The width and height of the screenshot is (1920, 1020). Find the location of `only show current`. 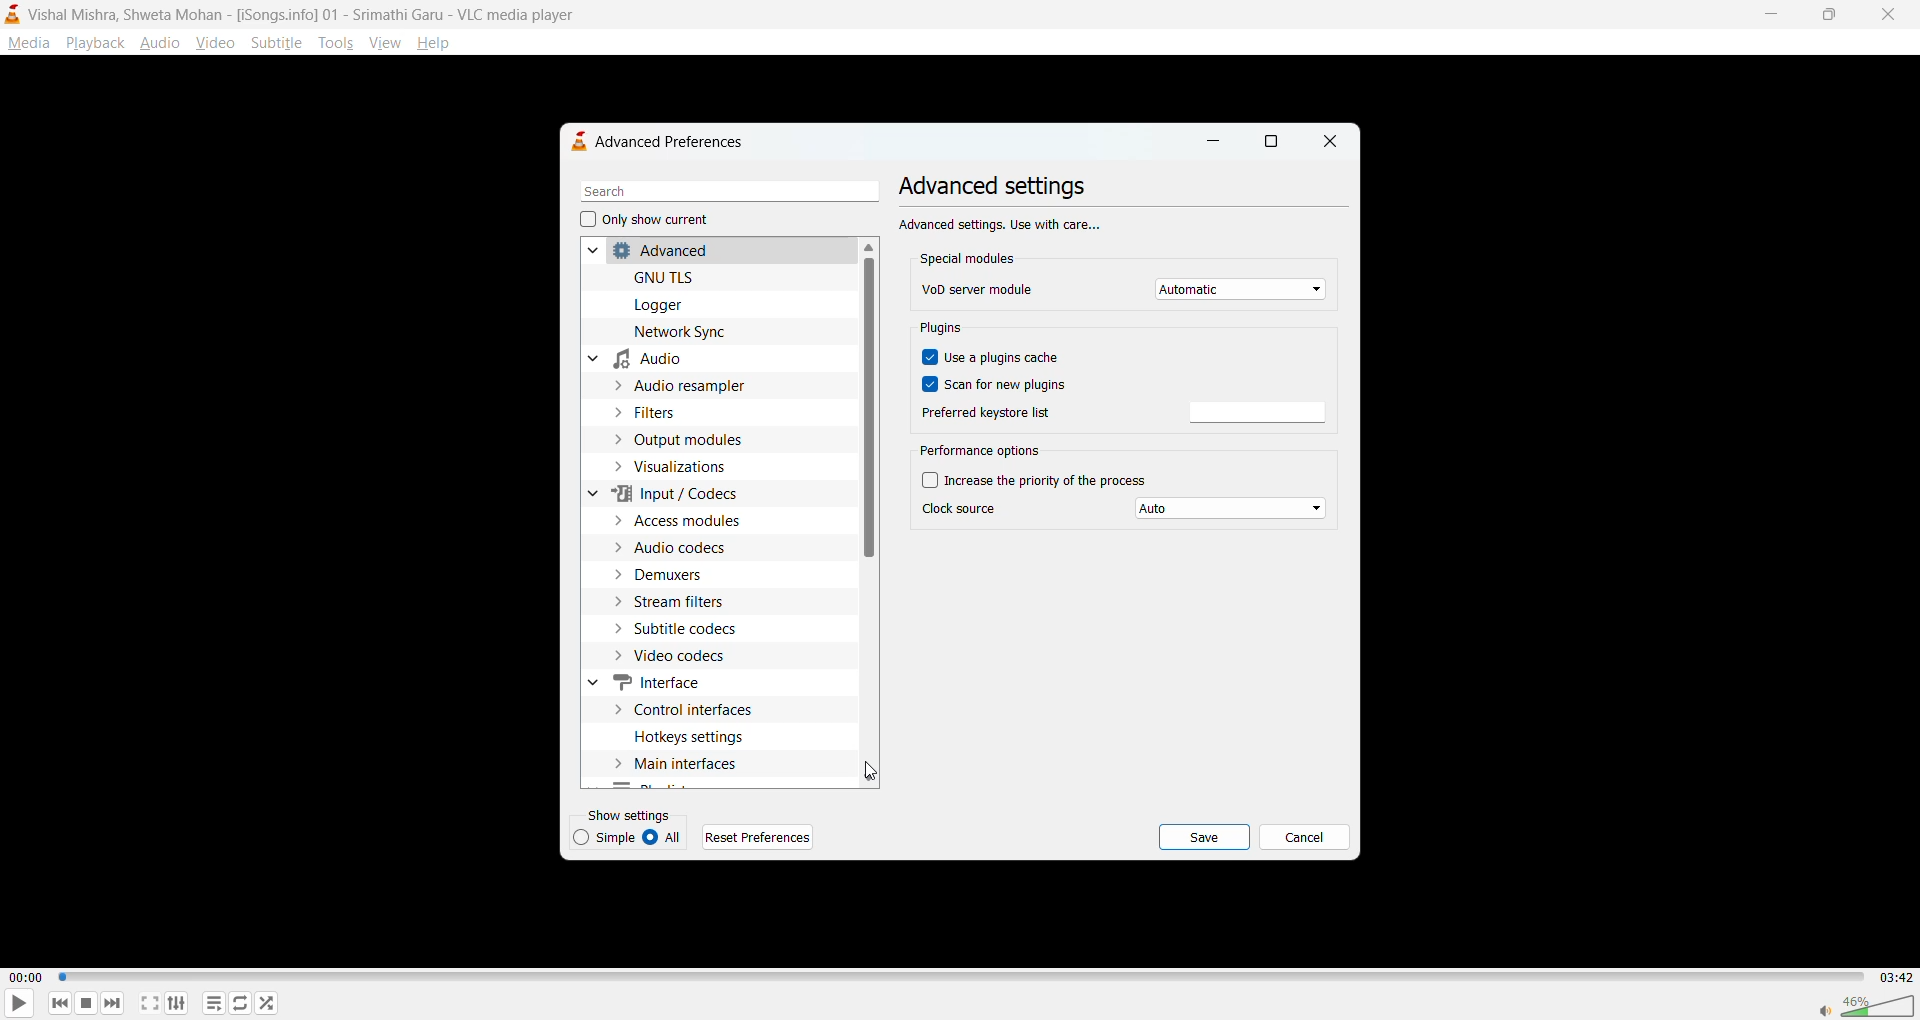

only show current is located at coordinates (645, 221).